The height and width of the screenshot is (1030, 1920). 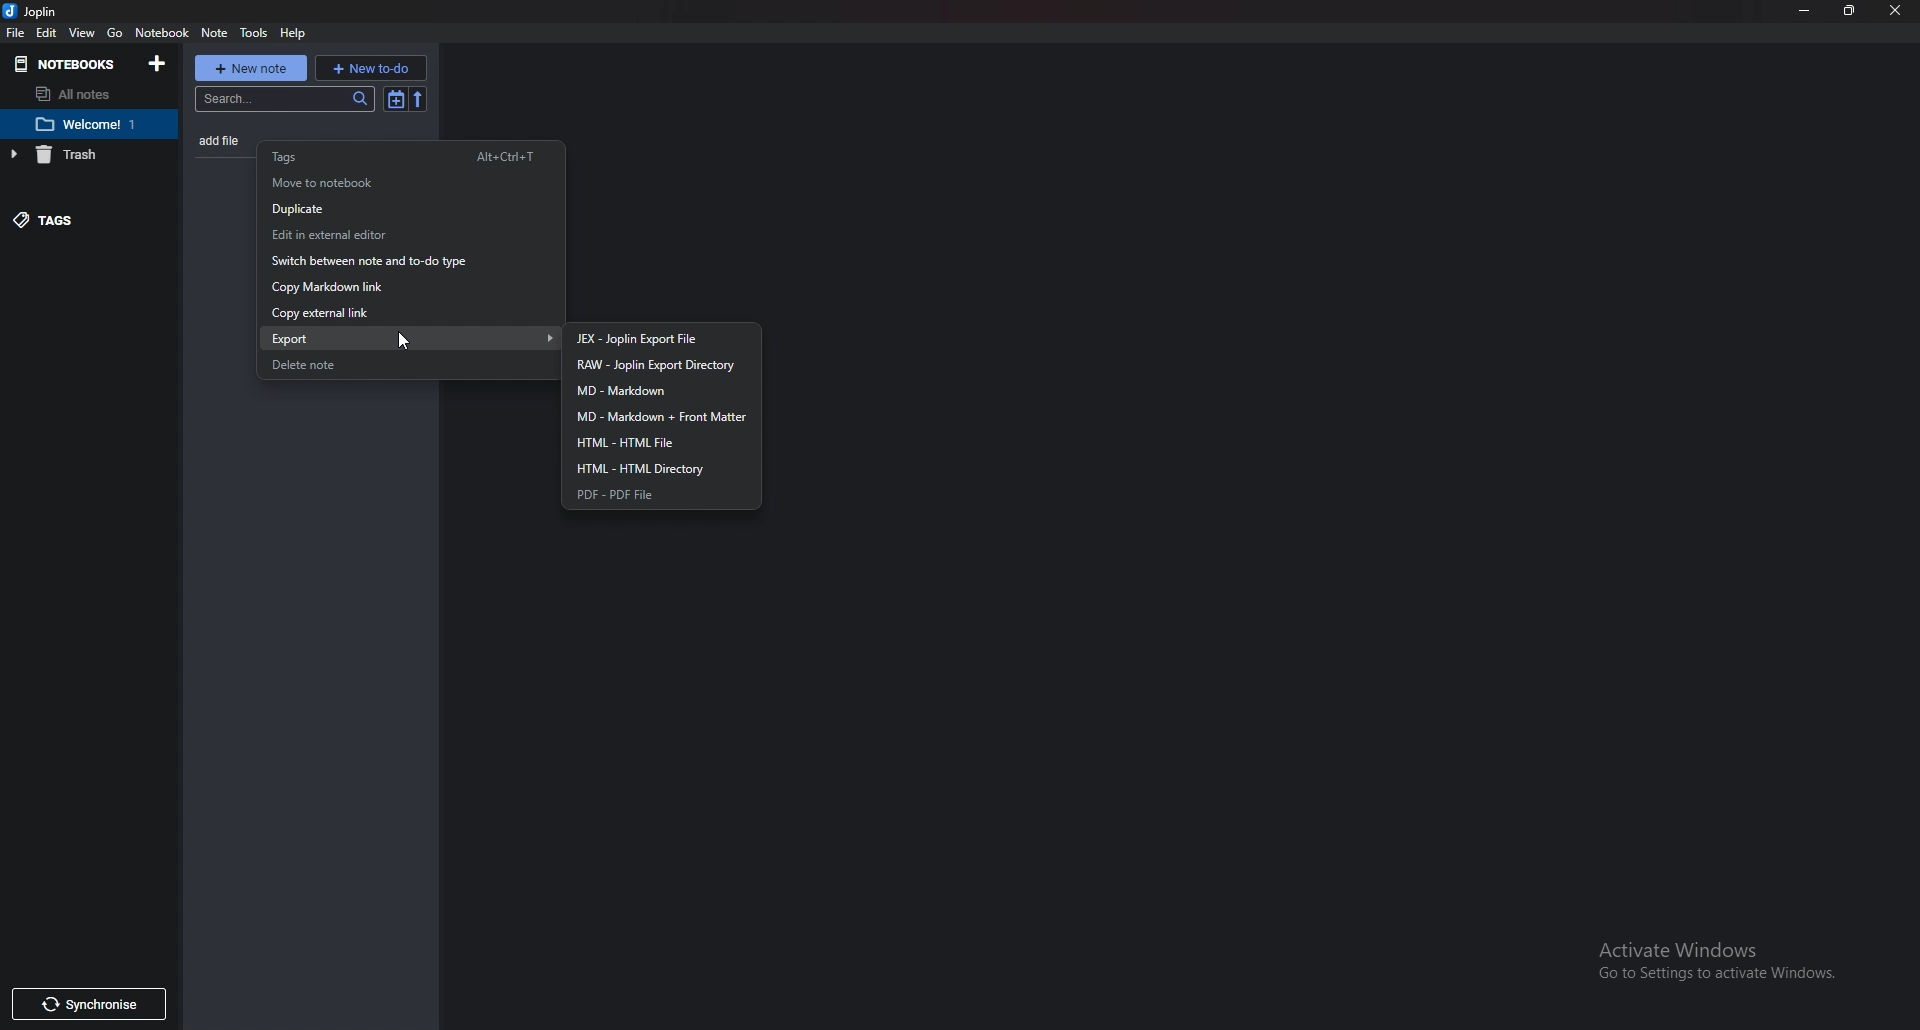 I want to click on markdown, so click(x=662, y=392).